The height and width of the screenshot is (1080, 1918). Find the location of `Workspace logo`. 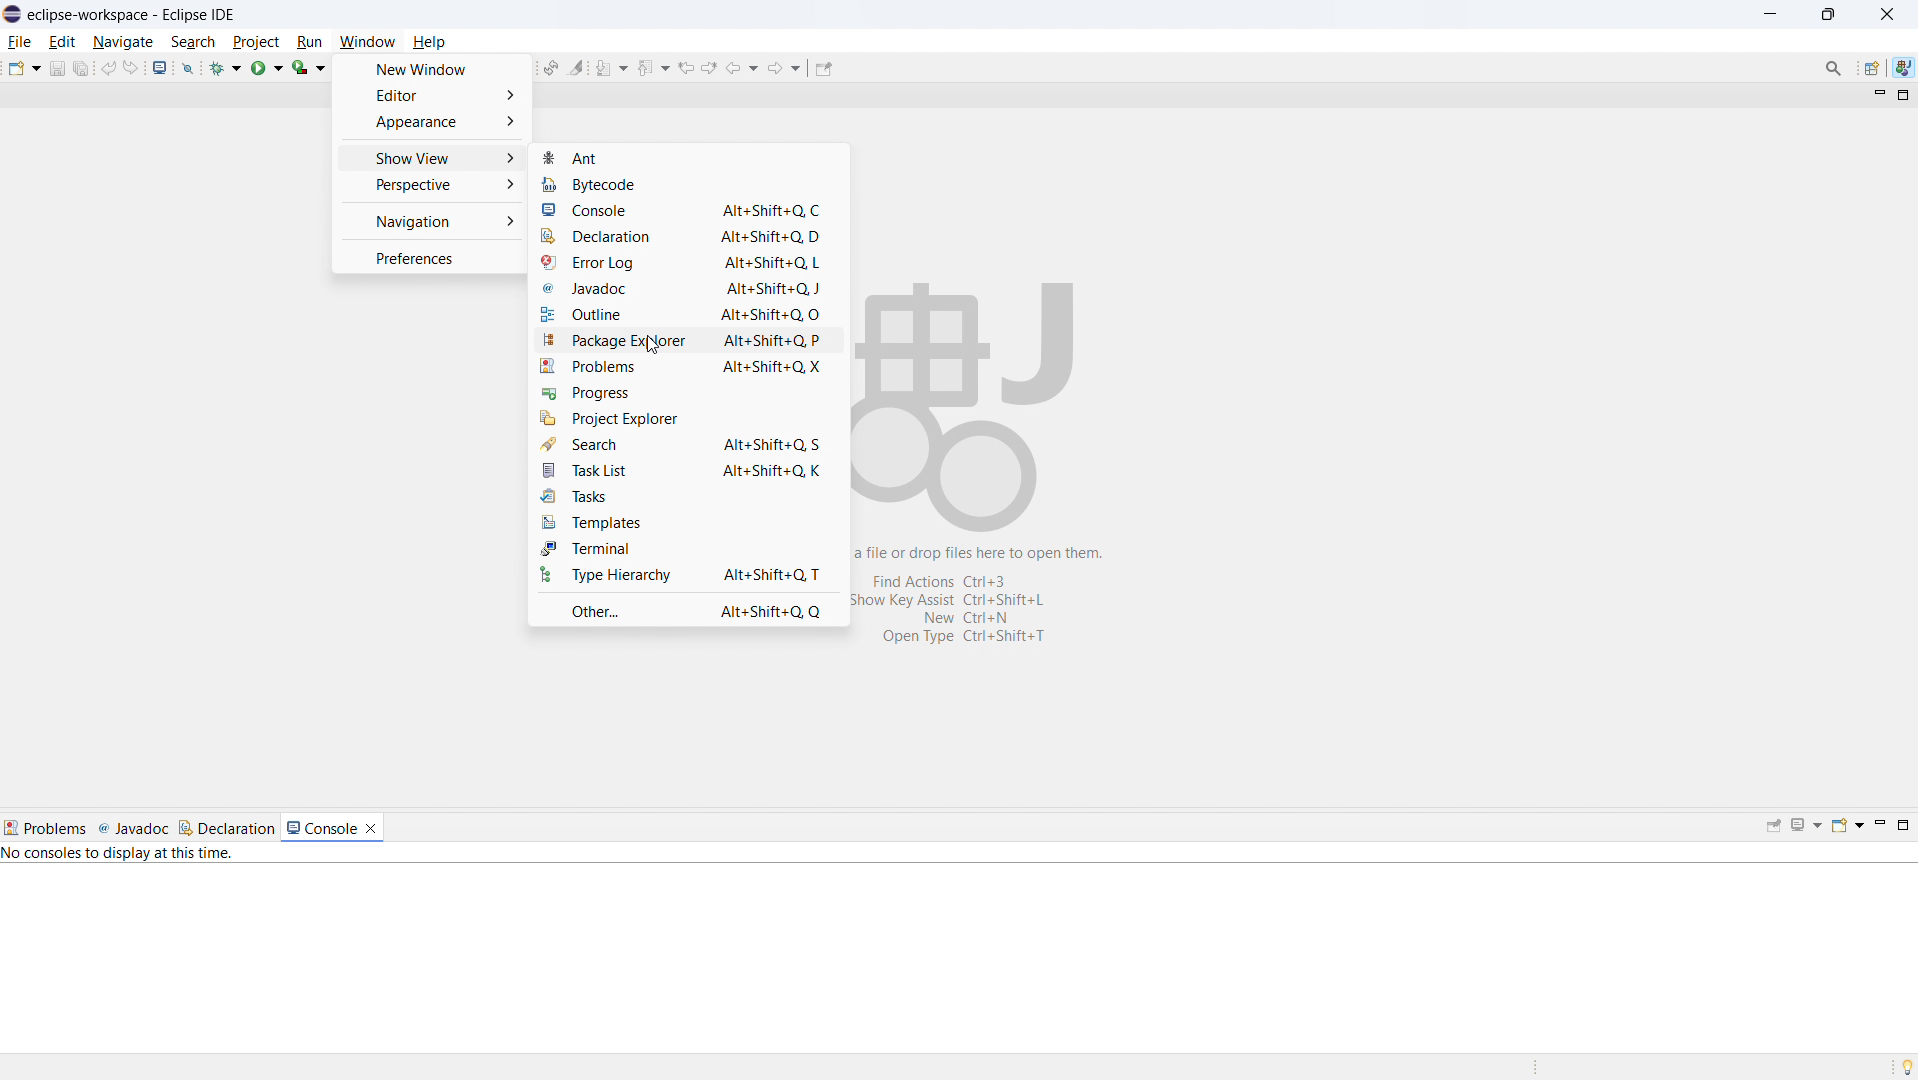

Workspace logo is located at coordinates (967, 403).